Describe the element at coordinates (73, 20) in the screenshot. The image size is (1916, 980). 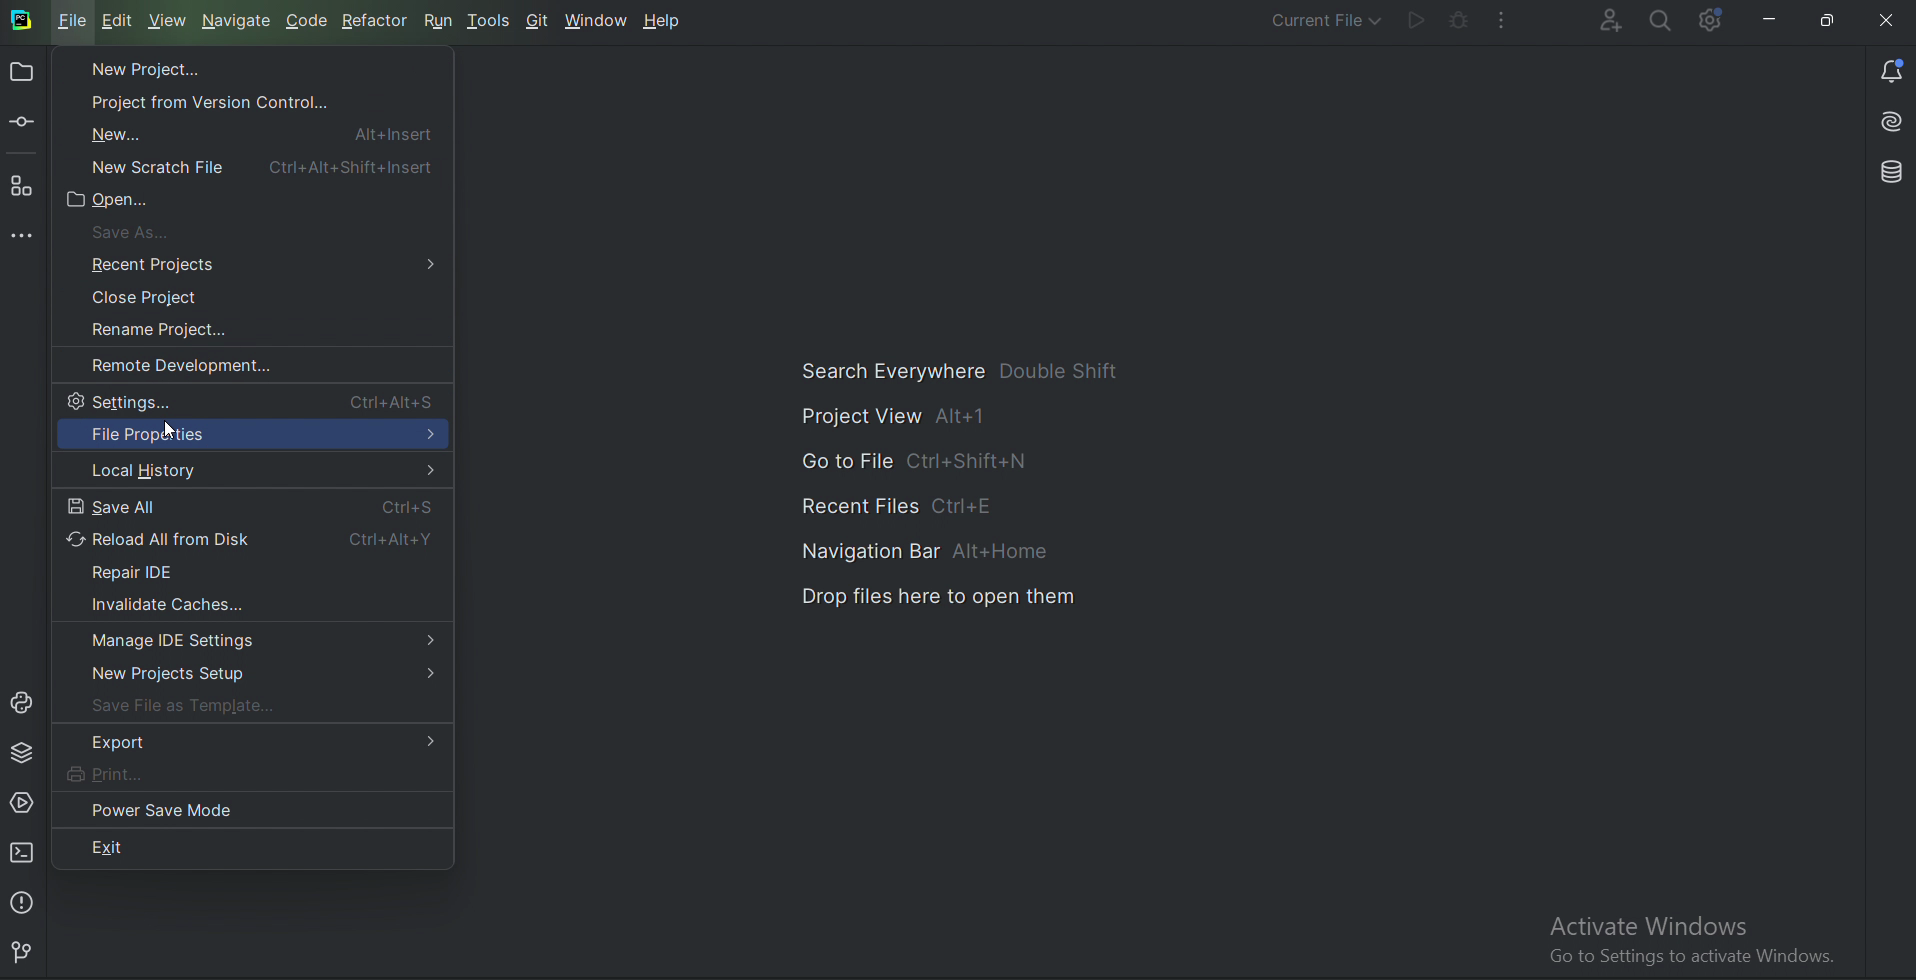
I see `File` at that location.